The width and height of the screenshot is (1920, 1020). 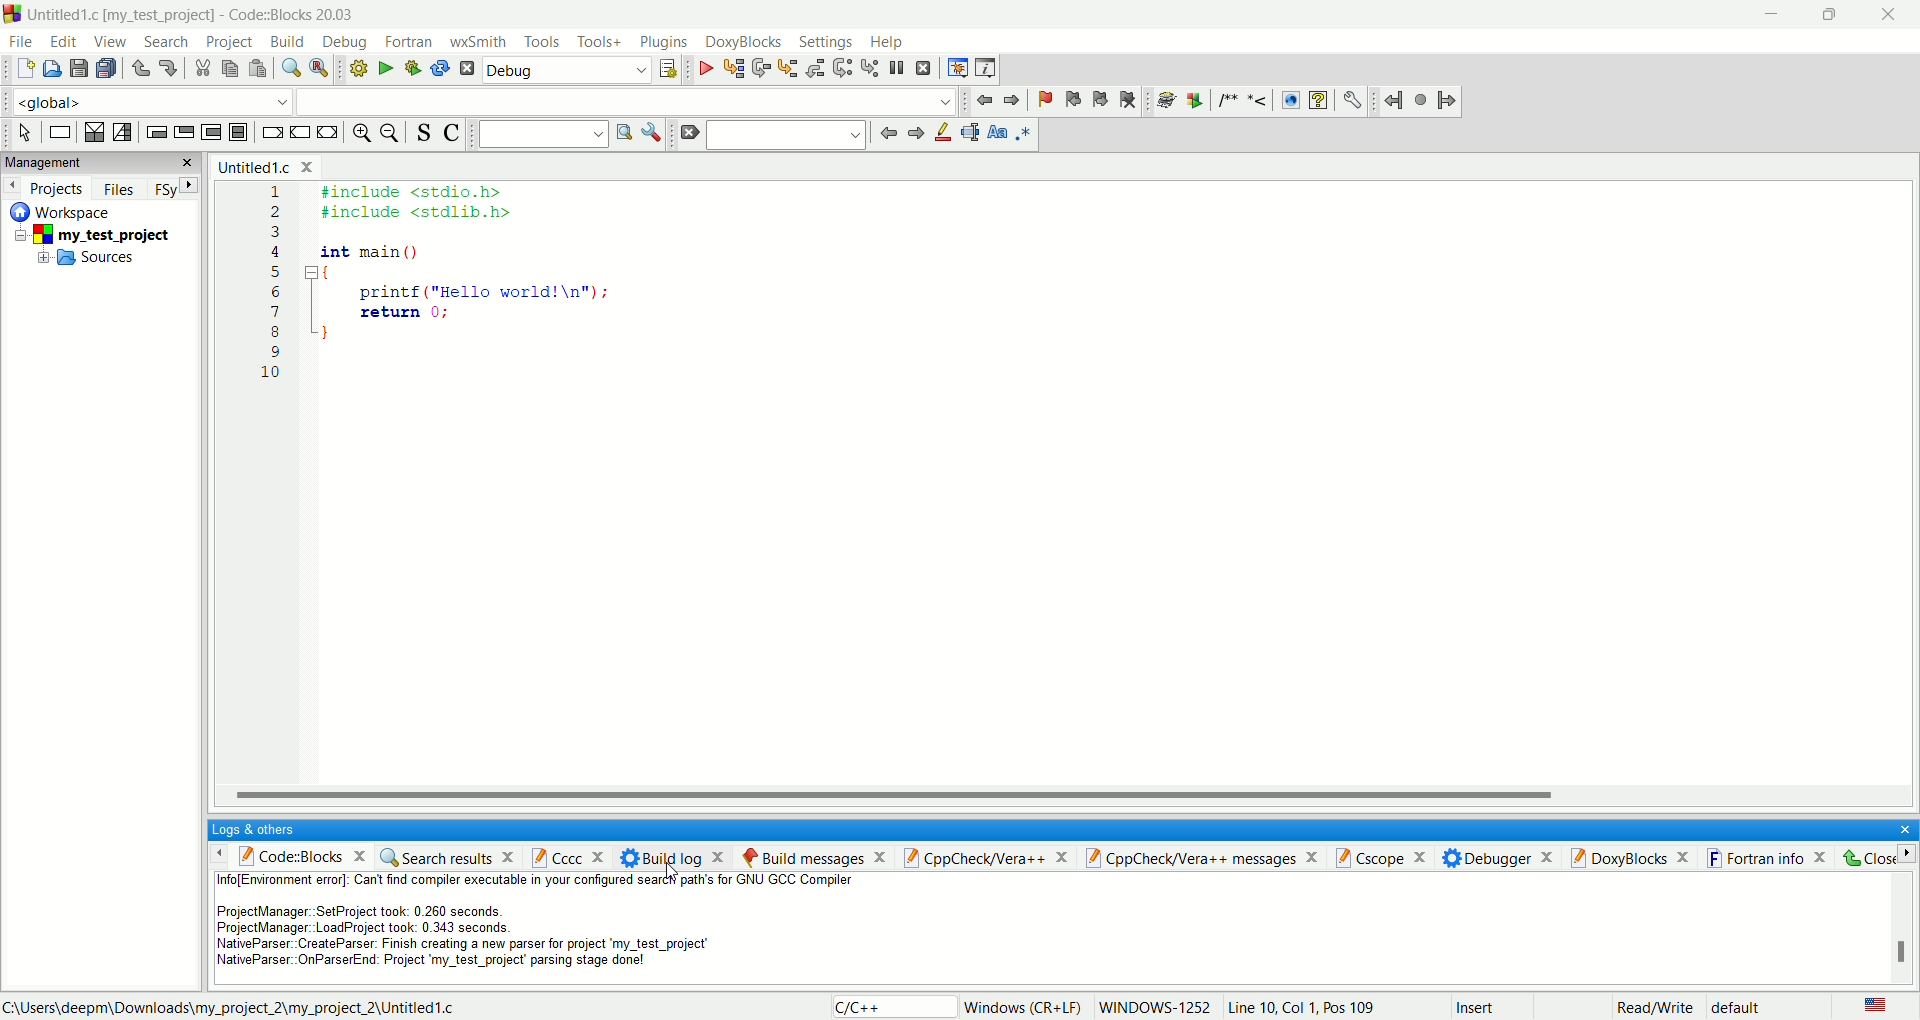 I want to click on cut, so click(x=198, y=69).